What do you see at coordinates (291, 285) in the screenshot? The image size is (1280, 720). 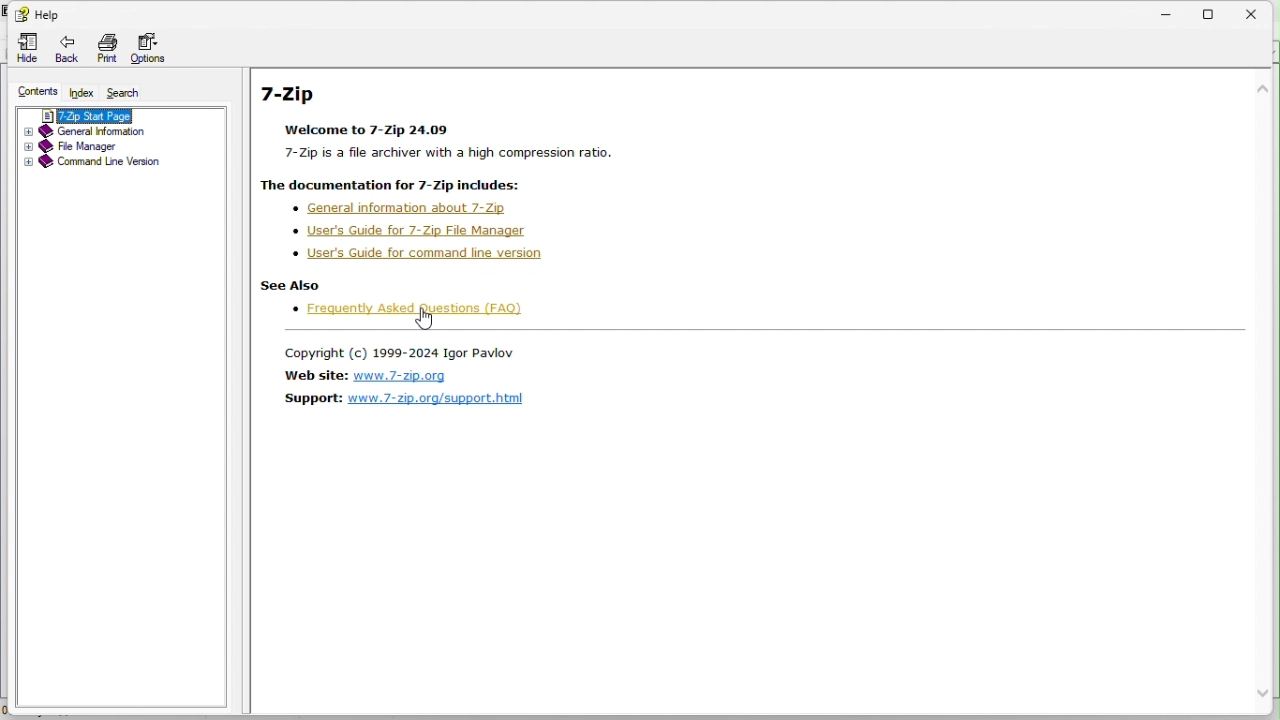 I see `see also` at bounding box center [291, 285].